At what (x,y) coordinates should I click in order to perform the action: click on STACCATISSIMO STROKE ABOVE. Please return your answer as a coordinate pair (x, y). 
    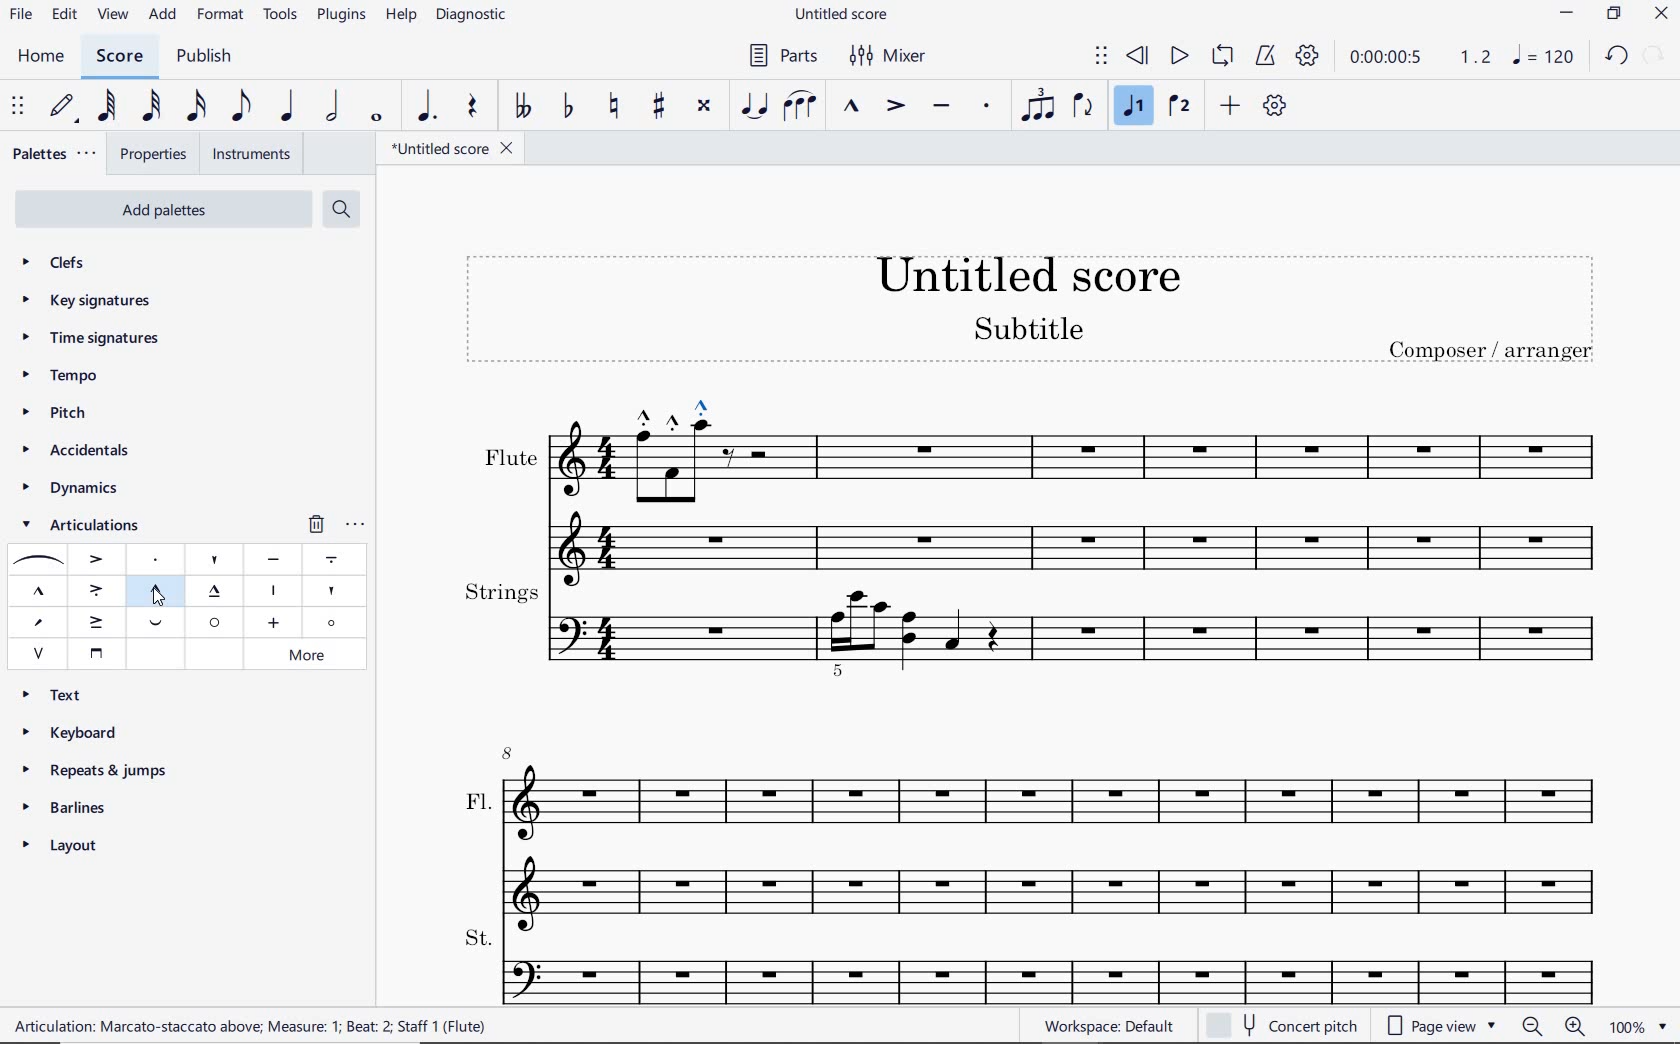
    Looking at the image, I should click on (272, 590).